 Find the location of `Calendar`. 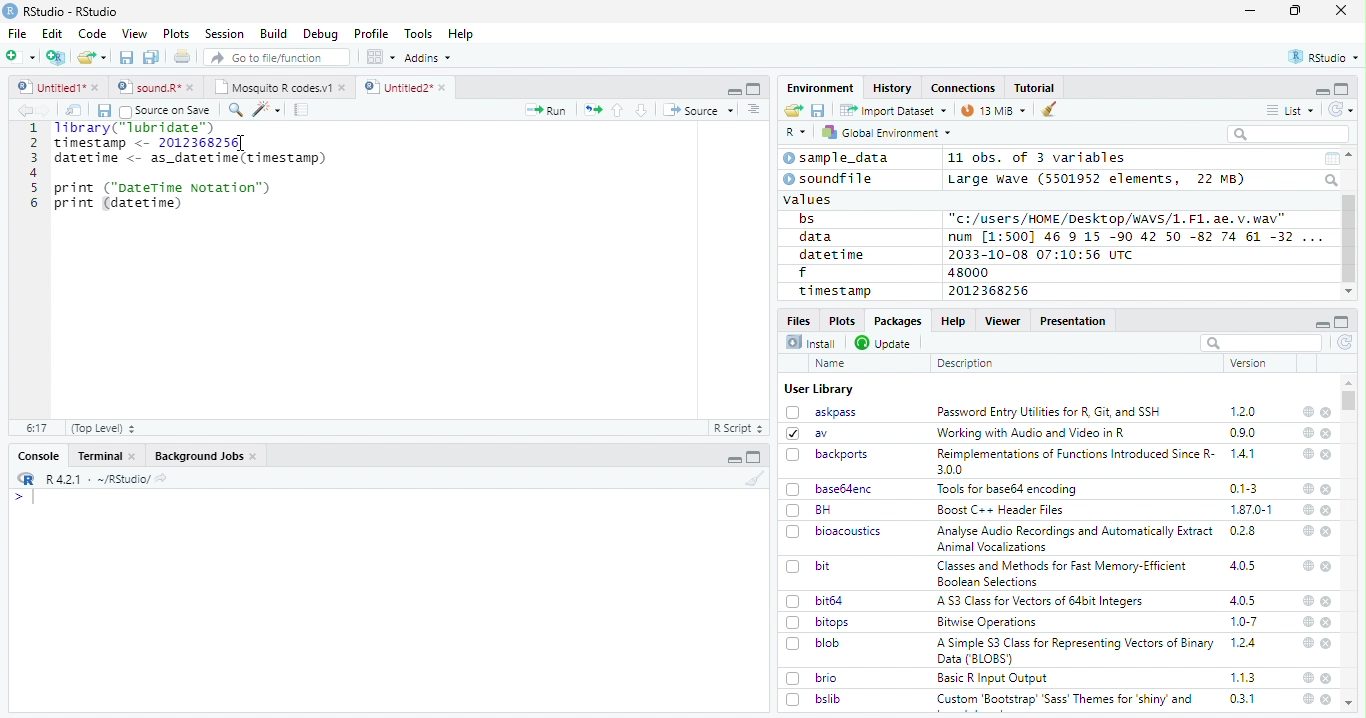

Calendar is located at coordinates (1331, 159).